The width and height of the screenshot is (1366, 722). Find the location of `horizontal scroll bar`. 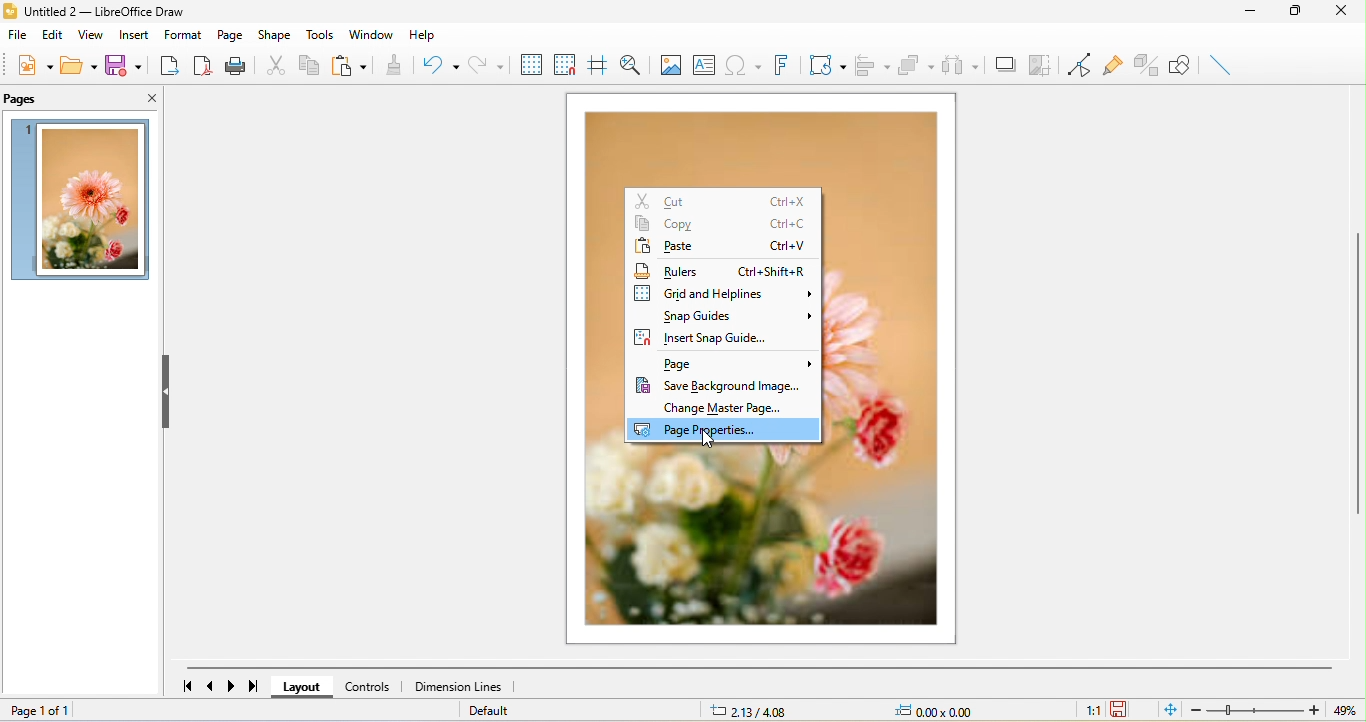

horizontal scroll bar is located at coordinates (759, 668).